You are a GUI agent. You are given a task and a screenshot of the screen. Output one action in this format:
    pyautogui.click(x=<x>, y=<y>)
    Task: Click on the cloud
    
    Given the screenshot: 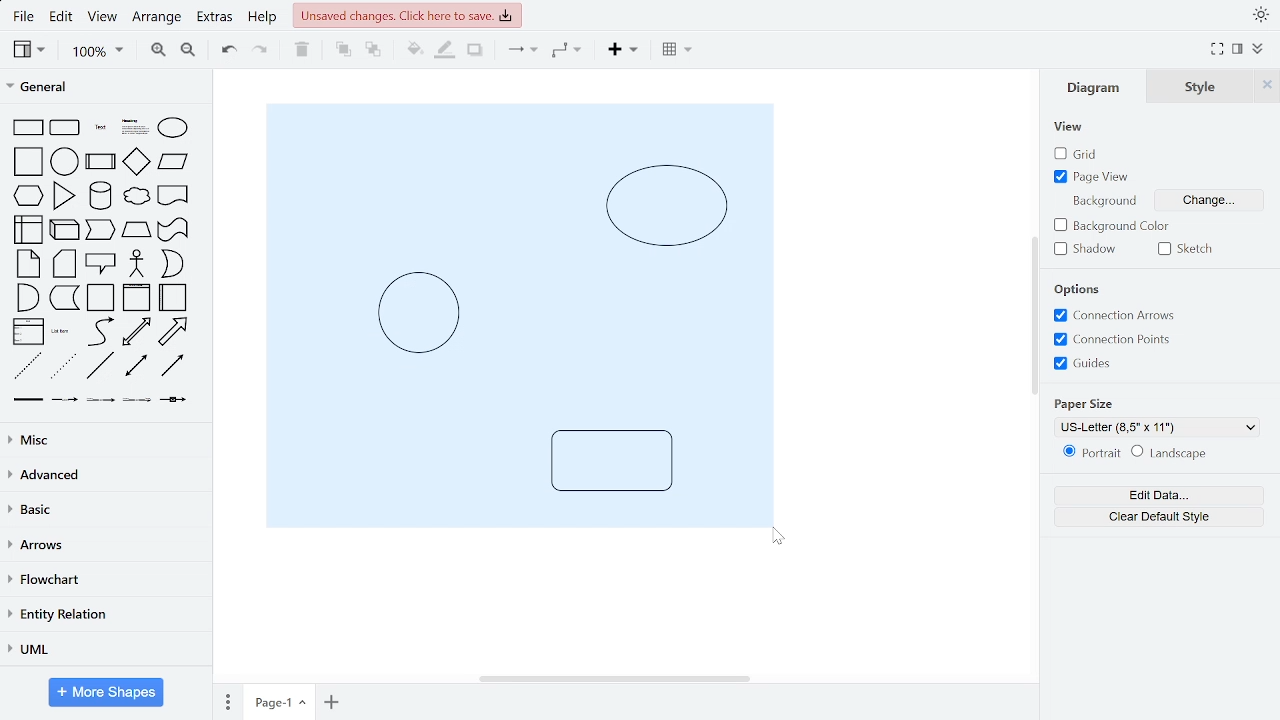 What is the action you would take?
    pyautogui.click(x=135, y=196)
    